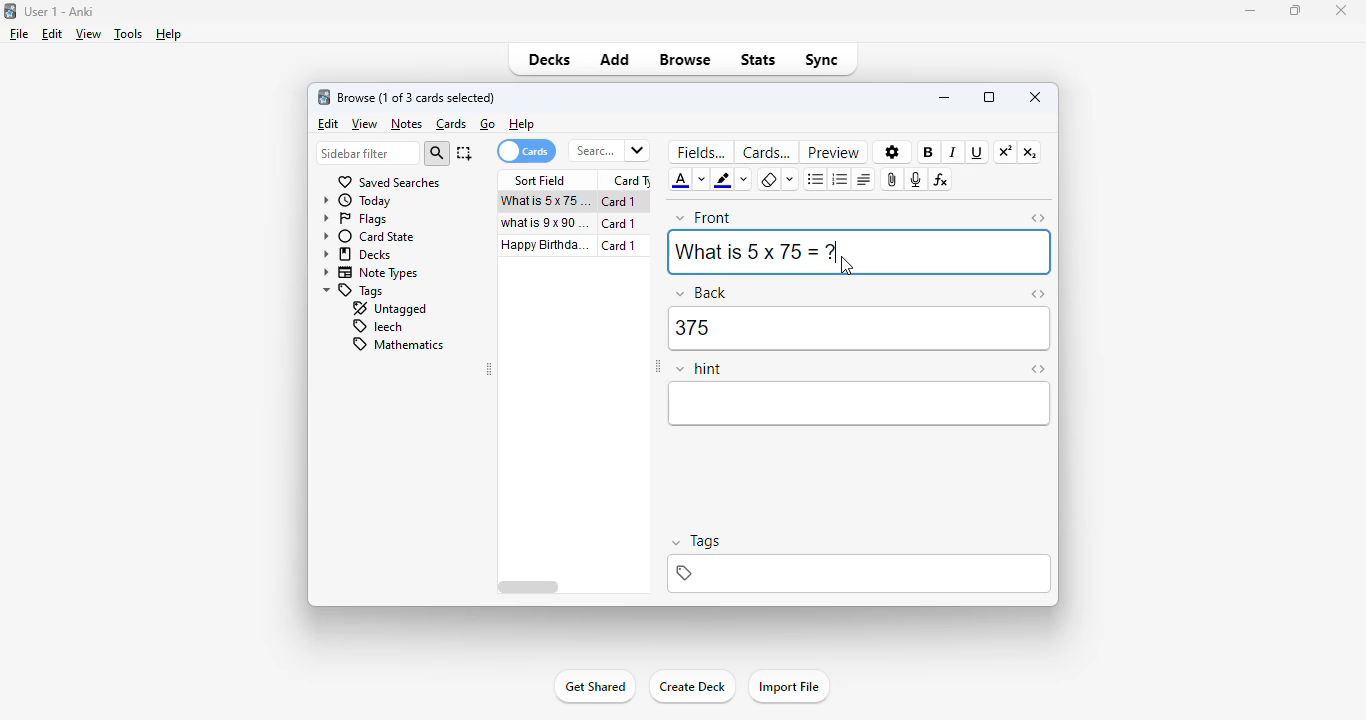 Image resolution: width=1366 pixels, height=720 pixels. I want to click on stats, so click(758, 61).